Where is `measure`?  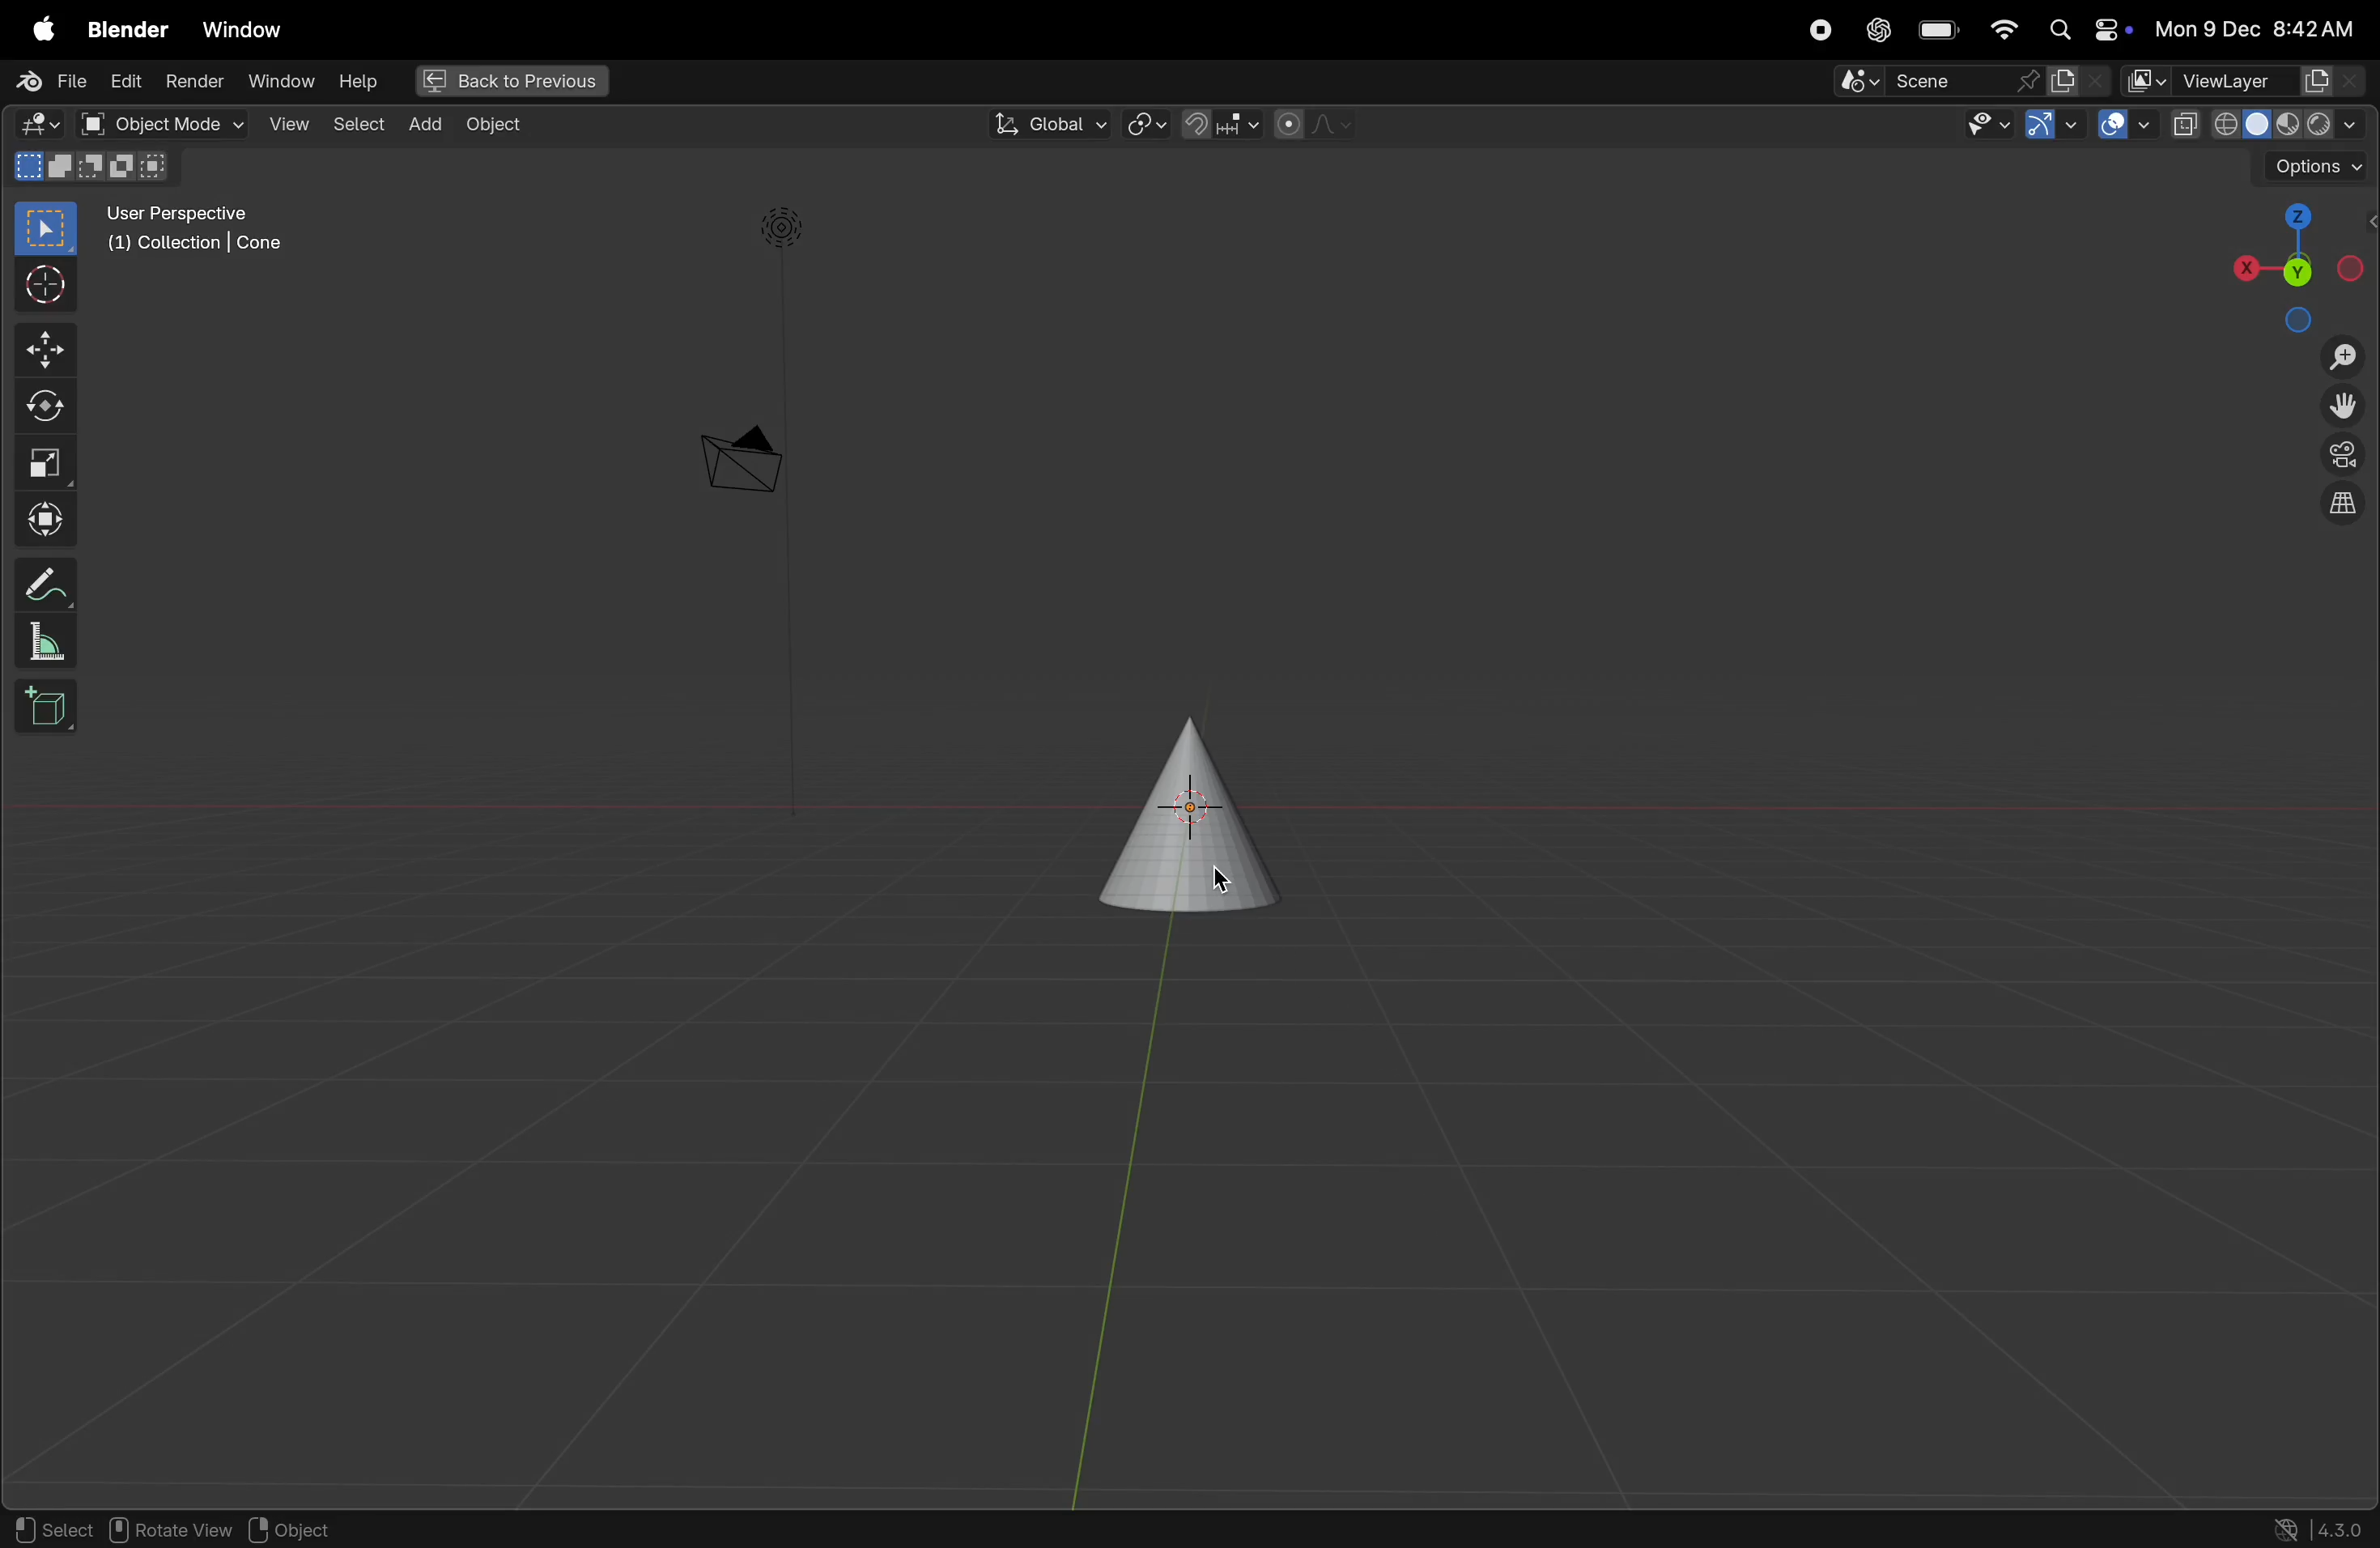 measure is located at coordinates (39, 638).